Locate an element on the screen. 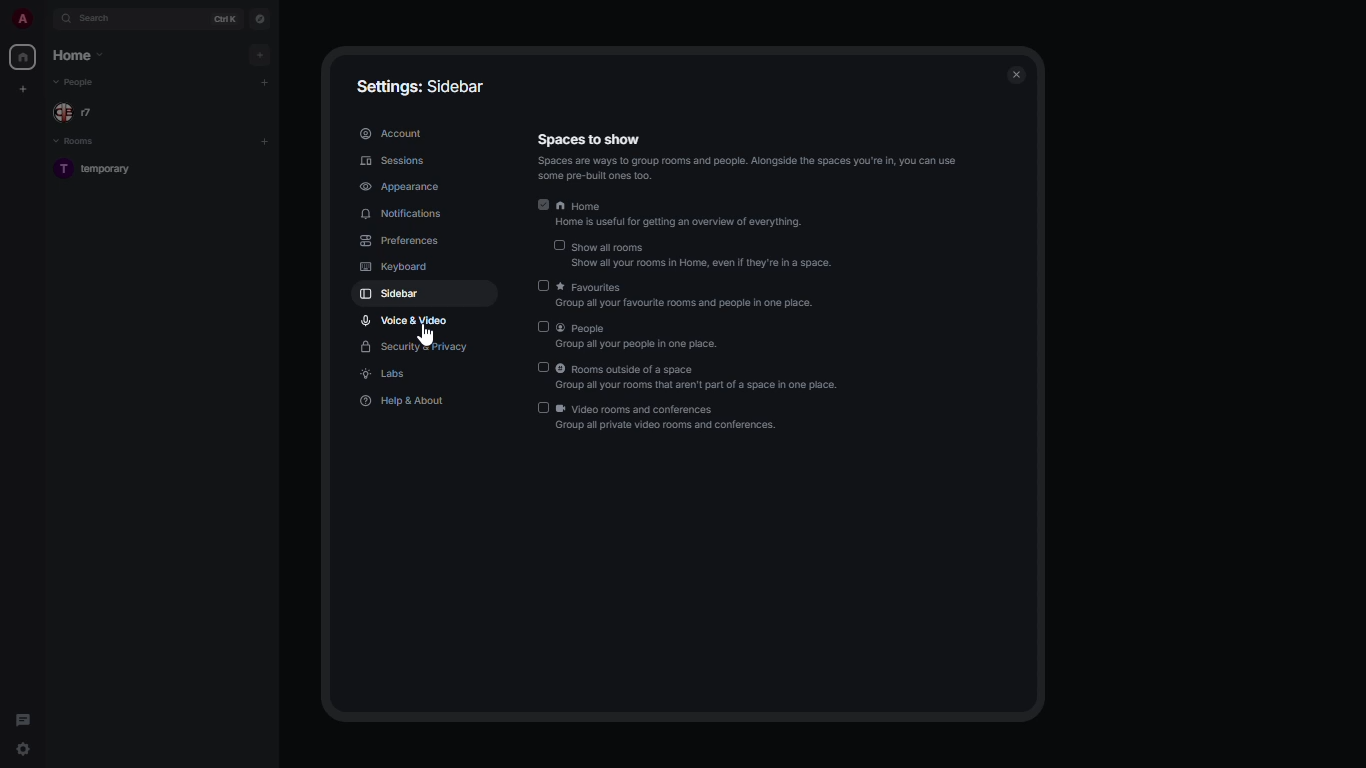  help & about is located at coordinates (399, 401).